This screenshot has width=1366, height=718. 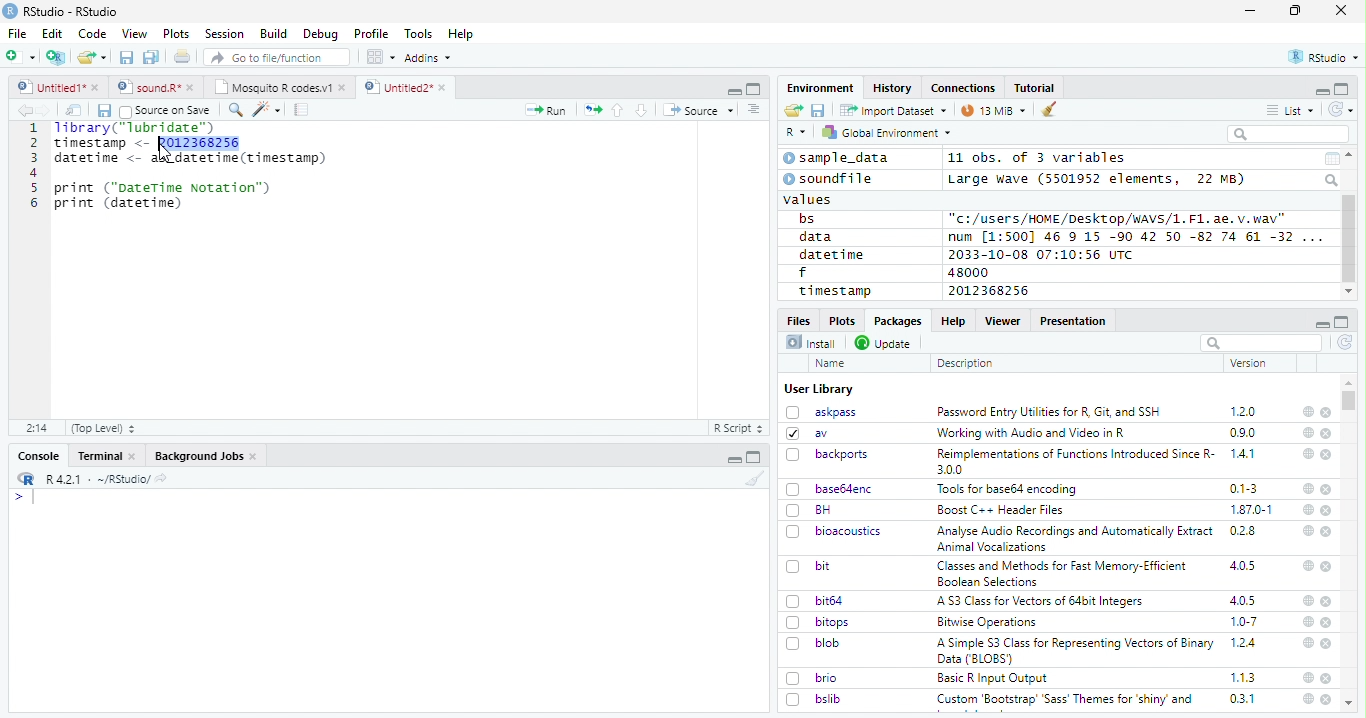 I want to click on Refresh, so click(x=1346, y=344).